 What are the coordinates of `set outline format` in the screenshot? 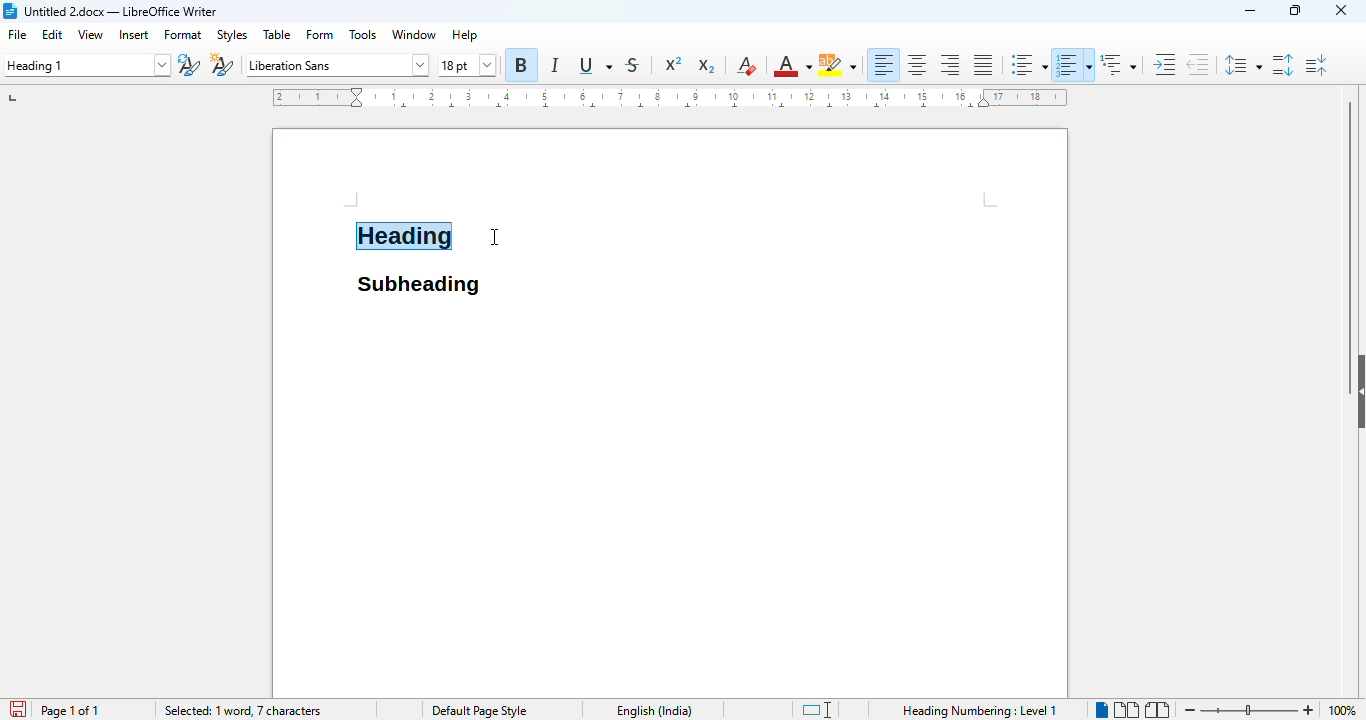 It's located at (1118, 64).